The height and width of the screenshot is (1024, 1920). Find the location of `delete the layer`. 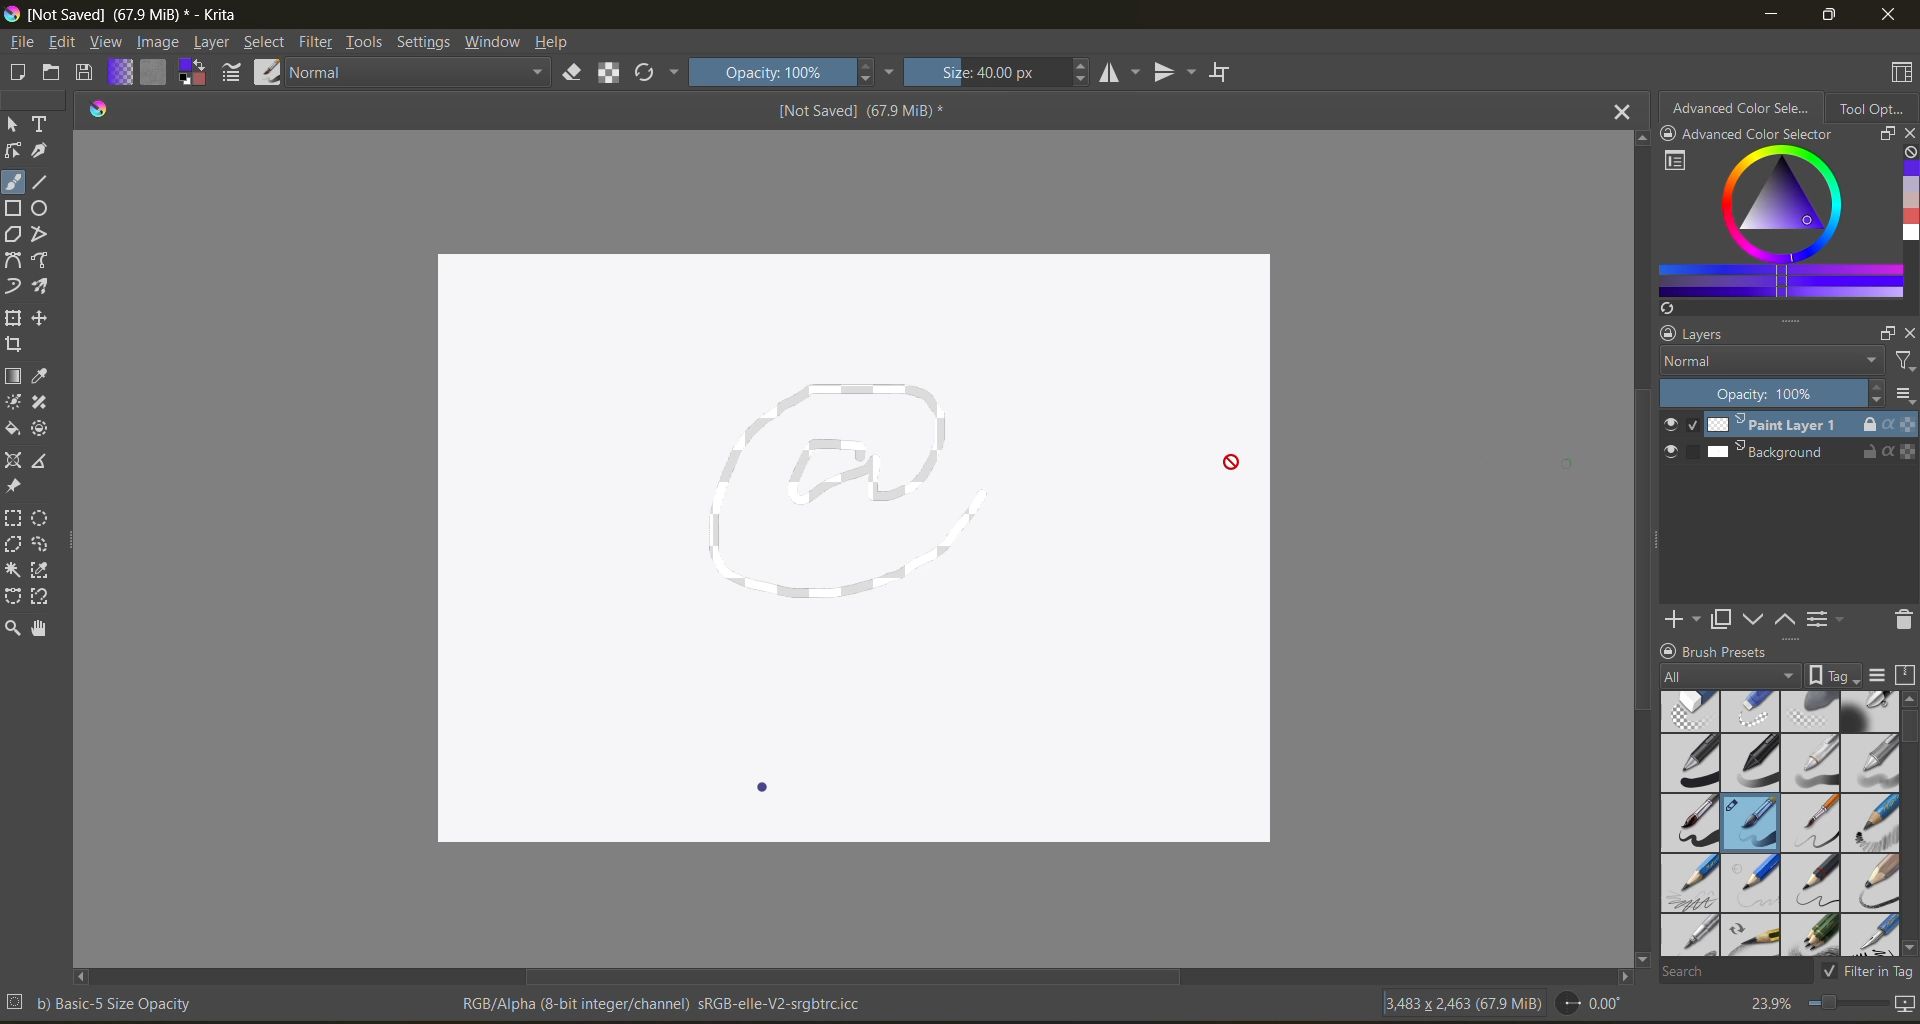

delete the layer is located at coordinates (1900, 620).